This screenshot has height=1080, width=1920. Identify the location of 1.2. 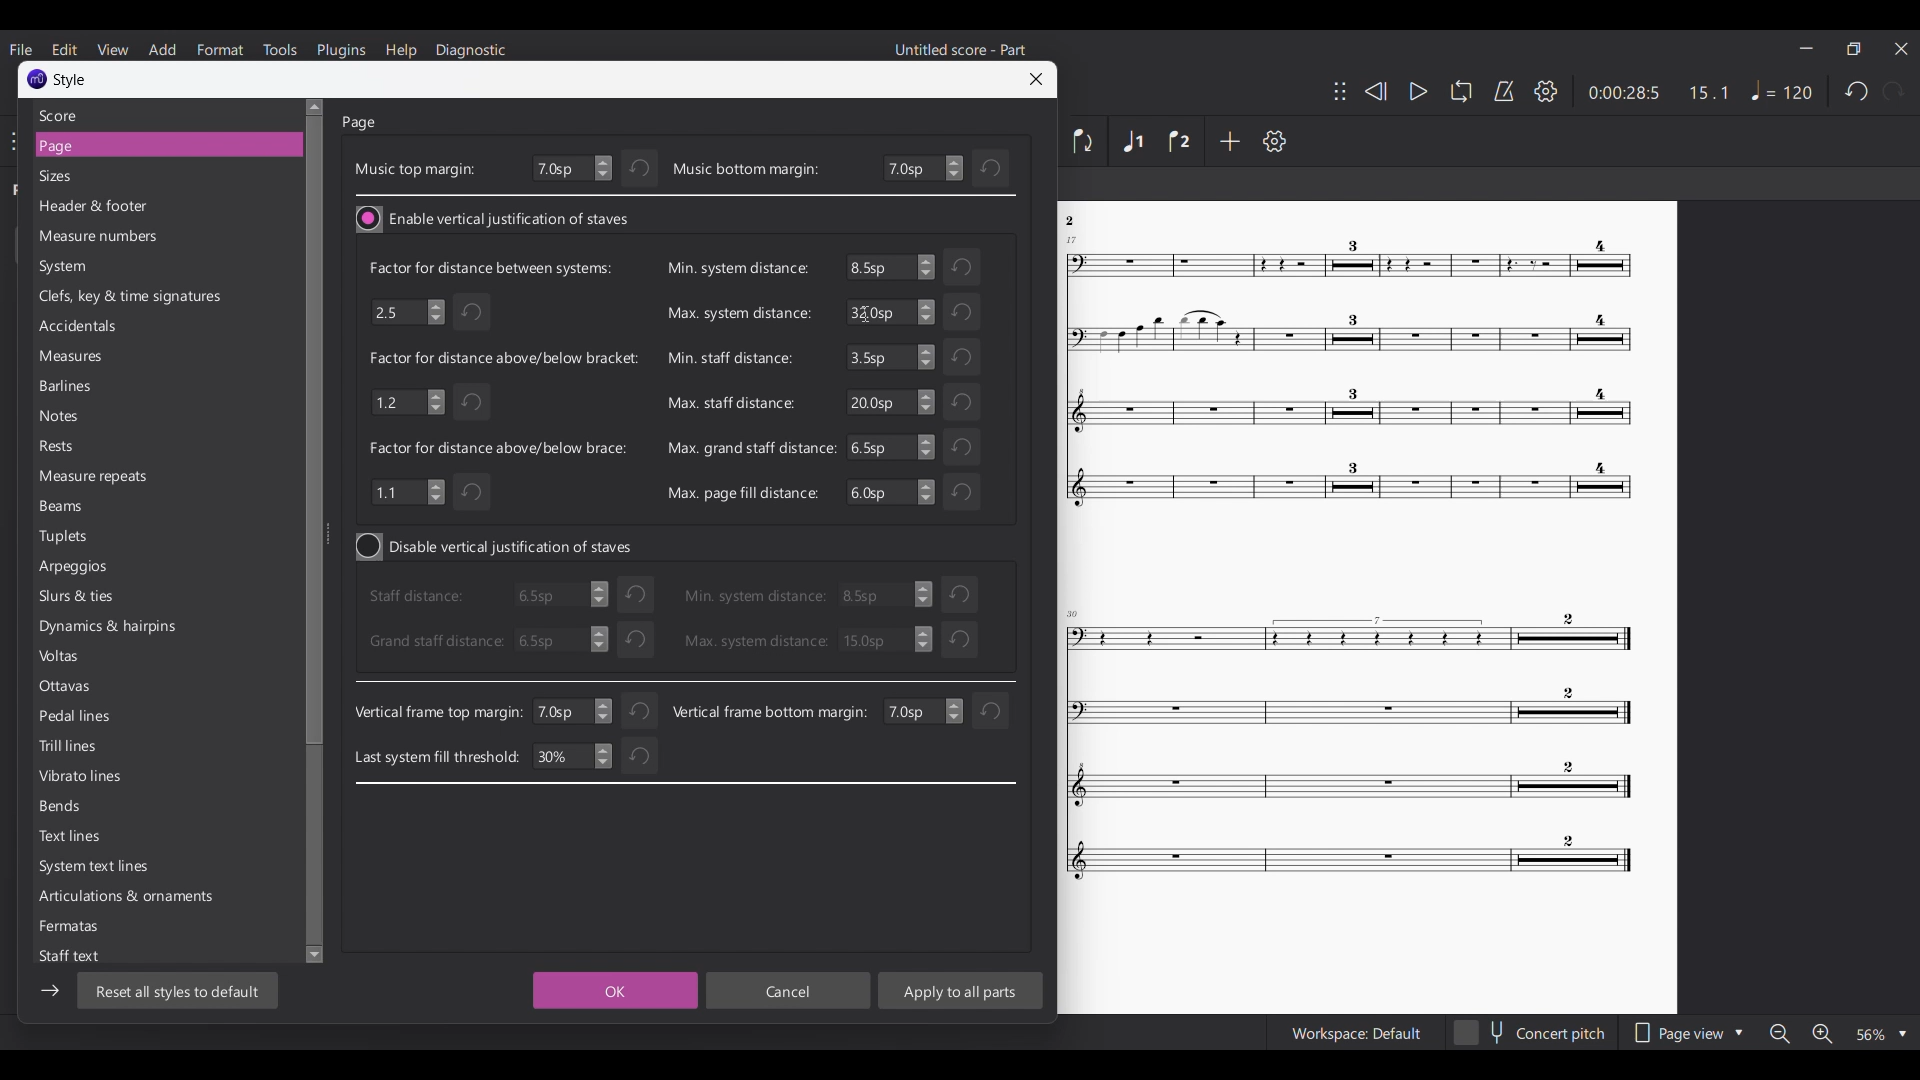
(406, 400).